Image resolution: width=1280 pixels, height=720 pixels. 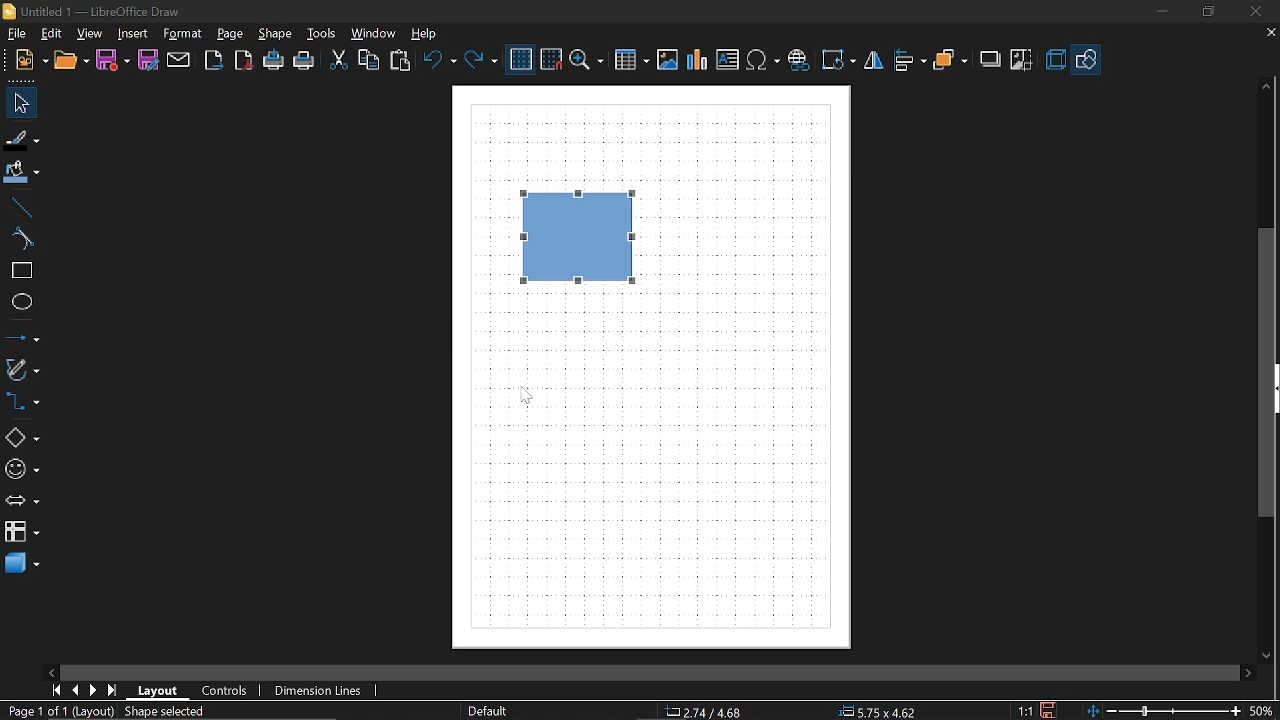 I want to click on Insert chart, so click(x=698, y=60).